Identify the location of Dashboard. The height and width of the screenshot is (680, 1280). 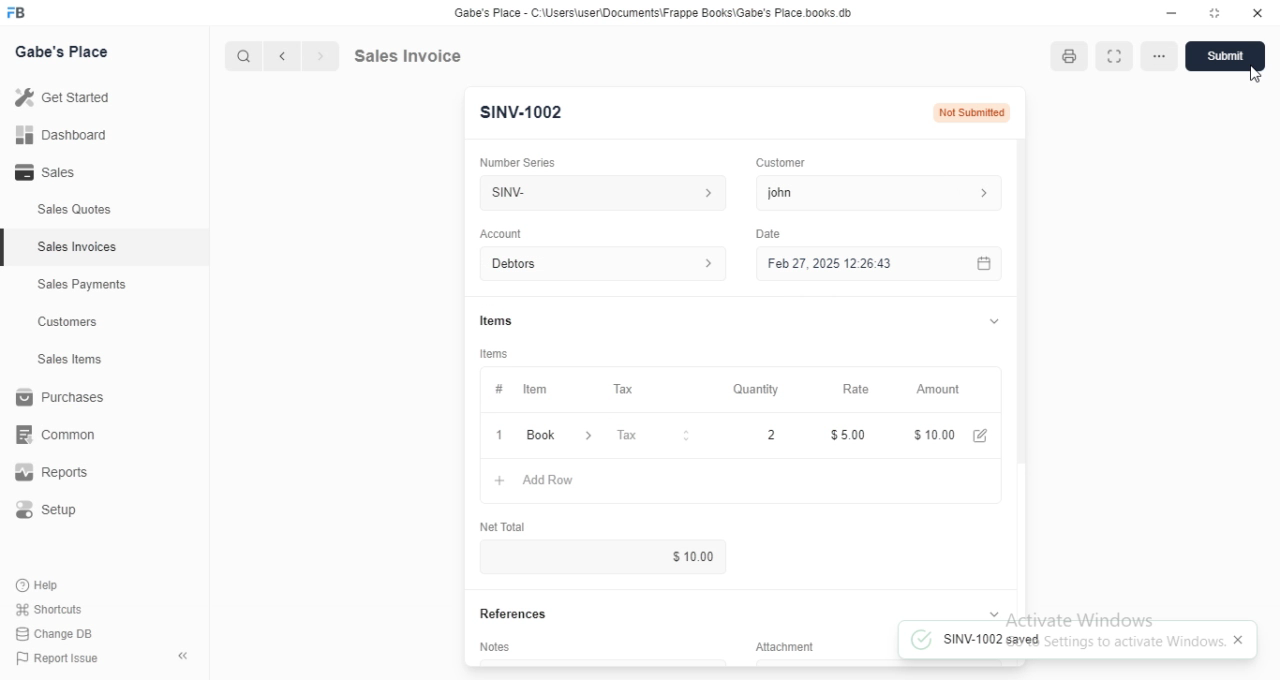
(61, 135).